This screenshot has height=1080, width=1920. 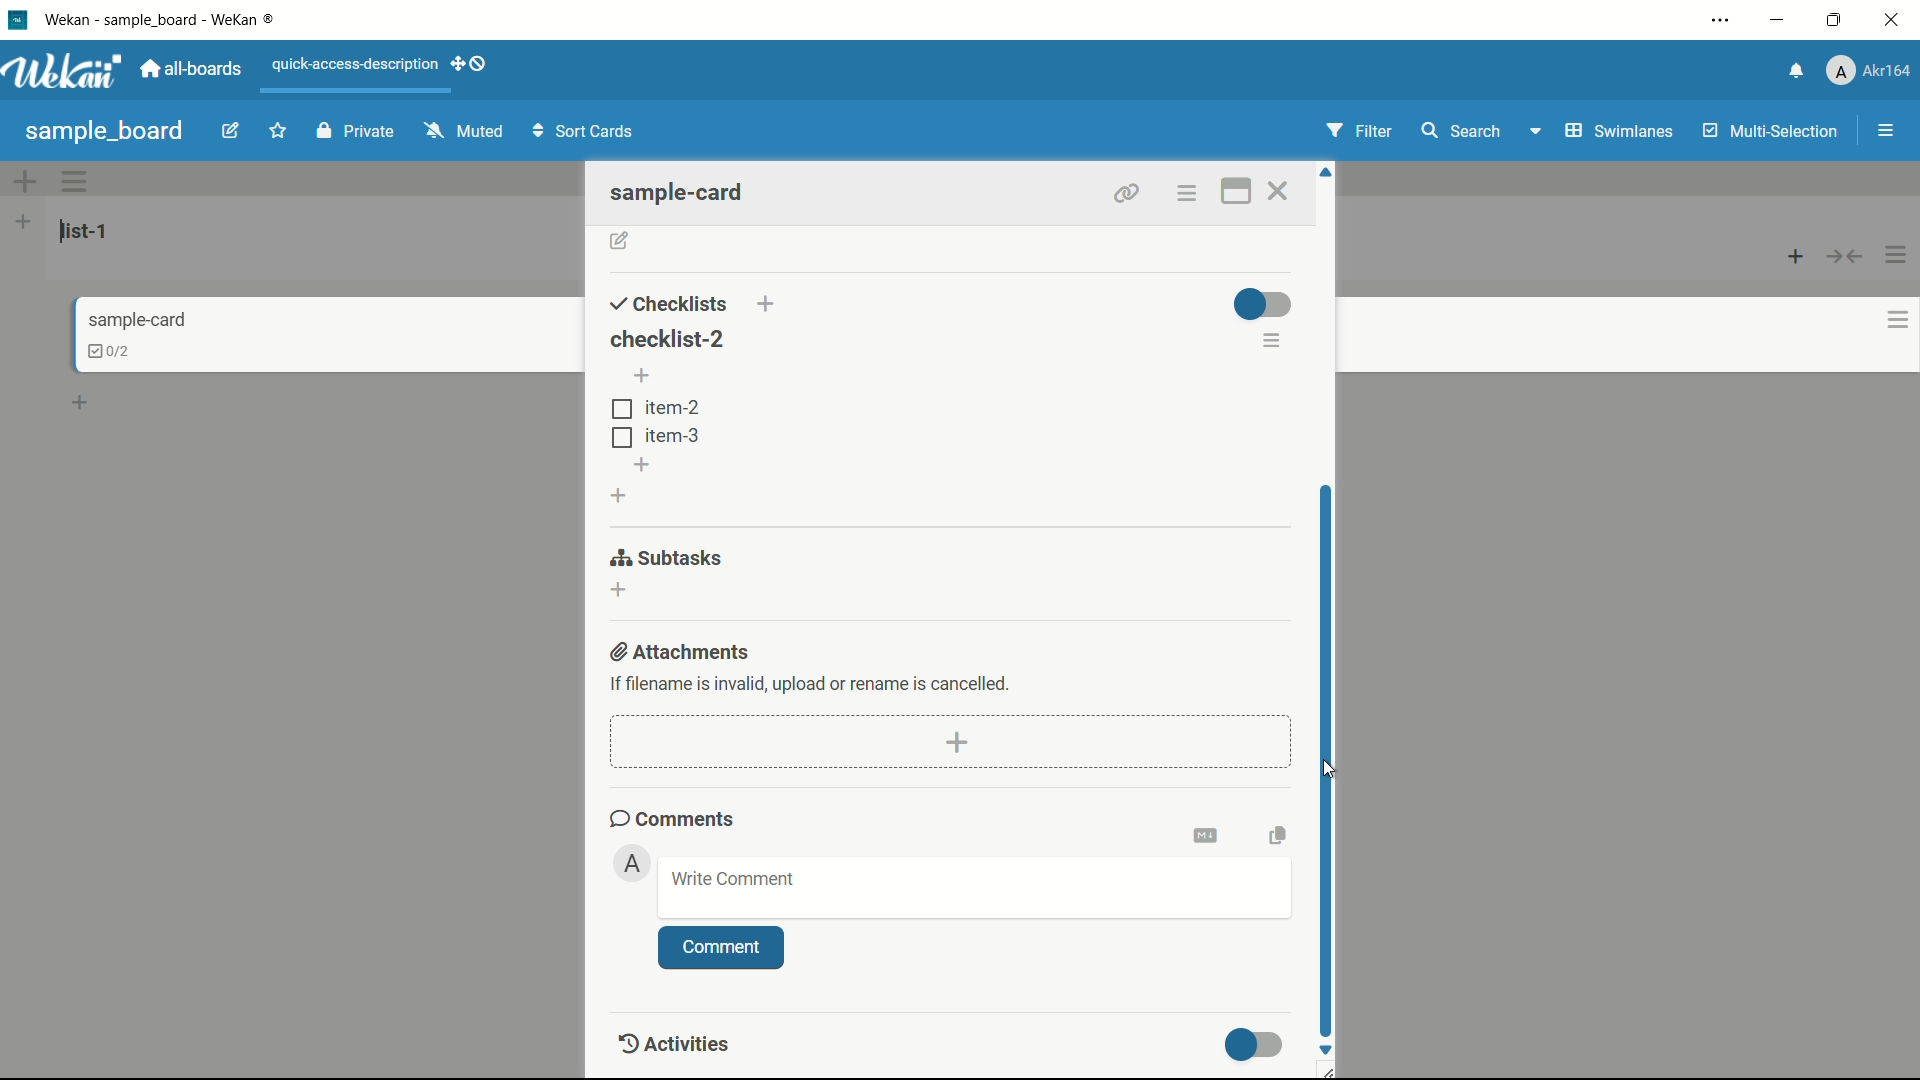 I want to click on app name, so click(x=173, y=18).